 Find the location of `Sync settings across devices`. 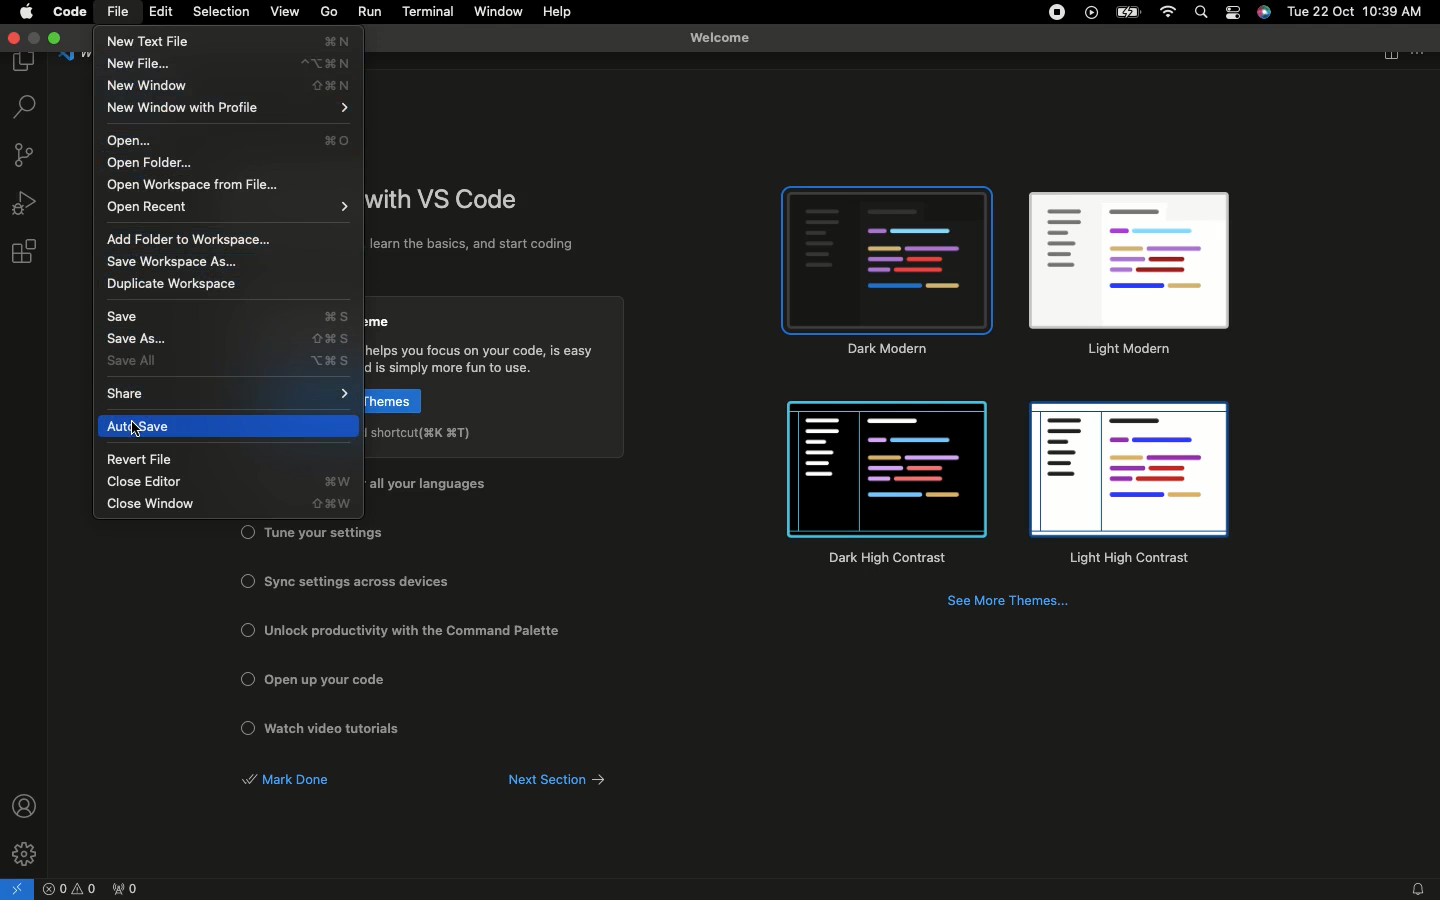

Sync settings across devices is located at coordinates (357, 581).